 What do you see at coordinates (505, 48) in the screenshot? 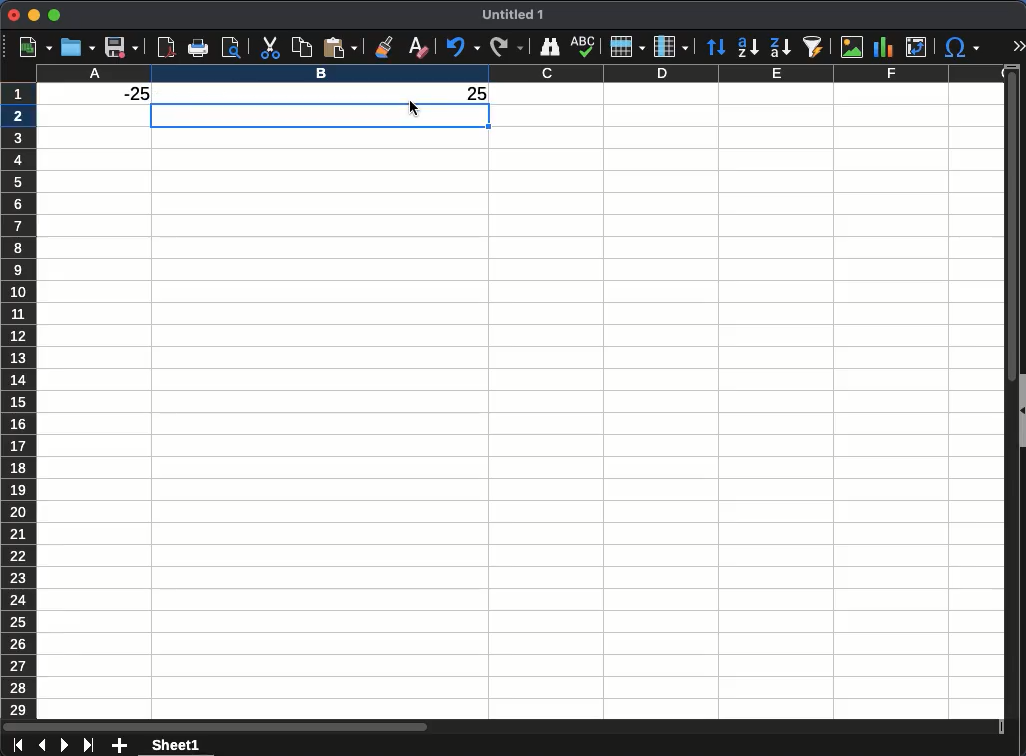
I see `redo` at bounding box center [505, 48].